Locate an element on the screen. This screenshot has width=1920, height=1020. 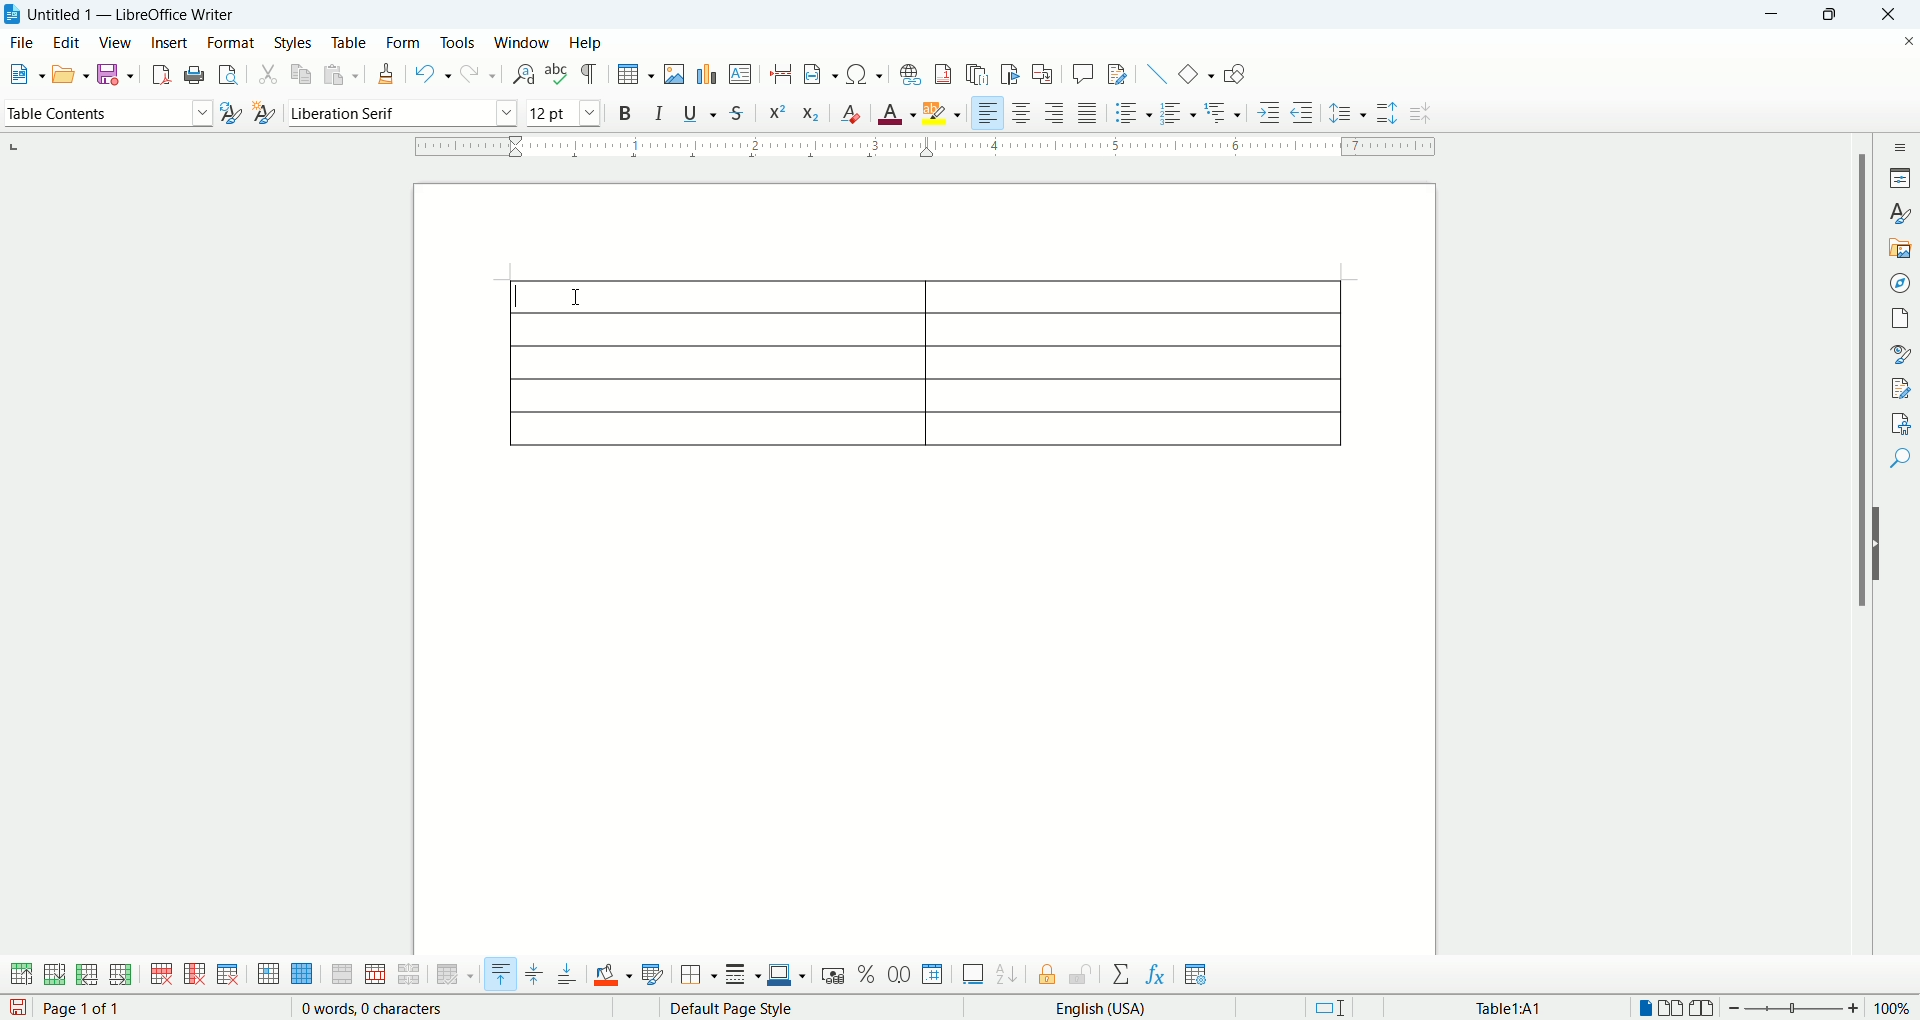
style is located at coordinates (1898, 213).